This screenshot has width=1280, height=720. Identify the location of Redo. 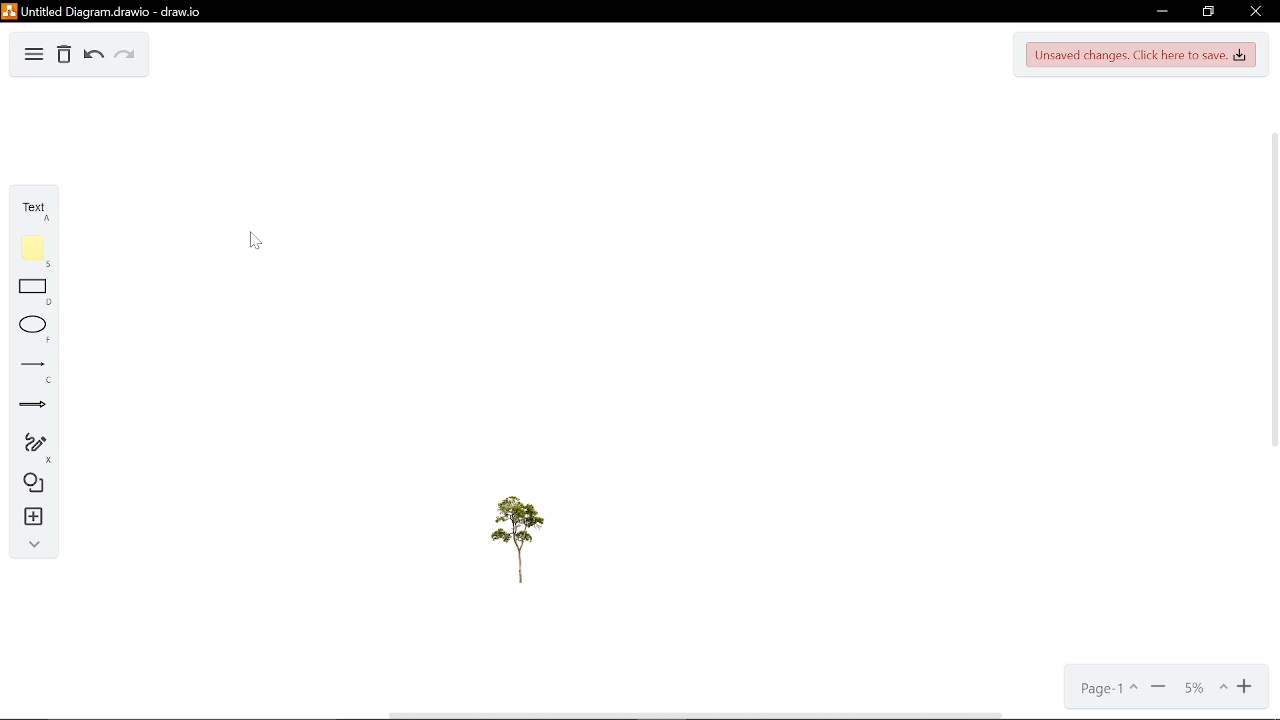
(123, 58).